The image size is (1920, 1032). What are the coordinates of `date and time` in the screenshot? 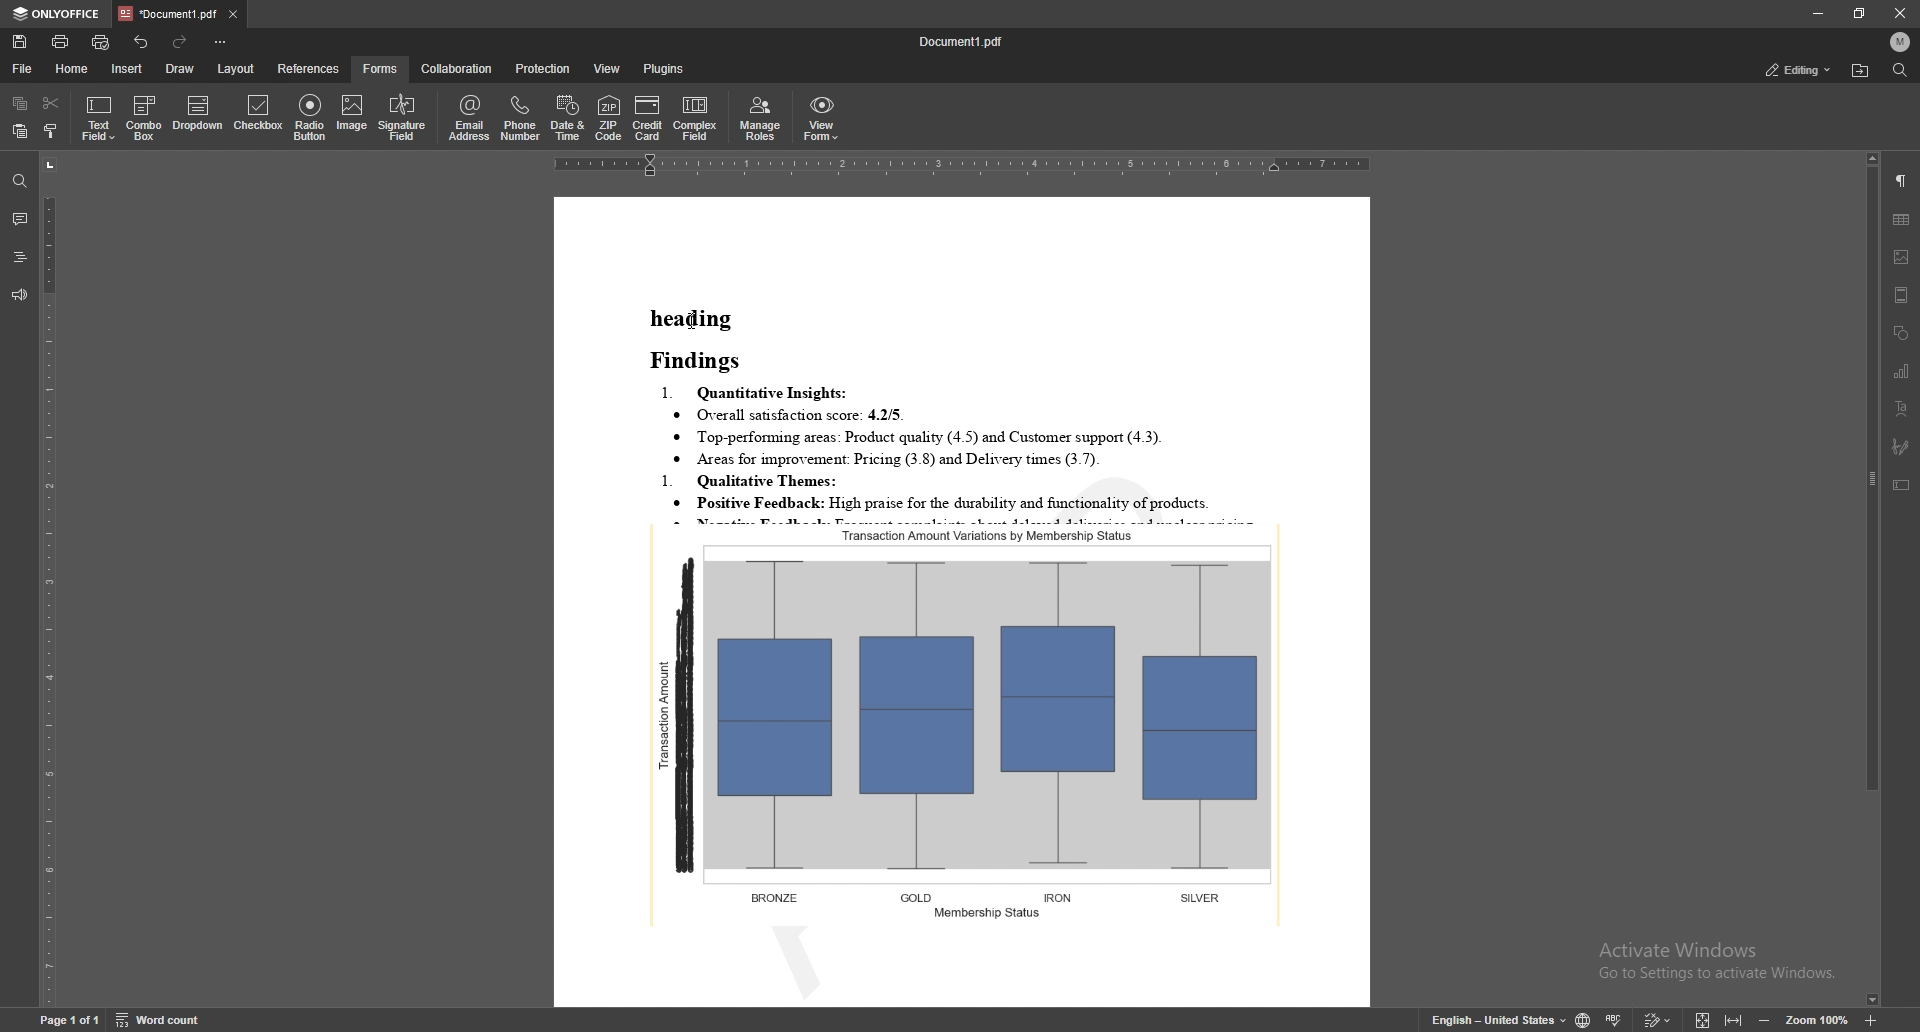 It's located at (567, 119).